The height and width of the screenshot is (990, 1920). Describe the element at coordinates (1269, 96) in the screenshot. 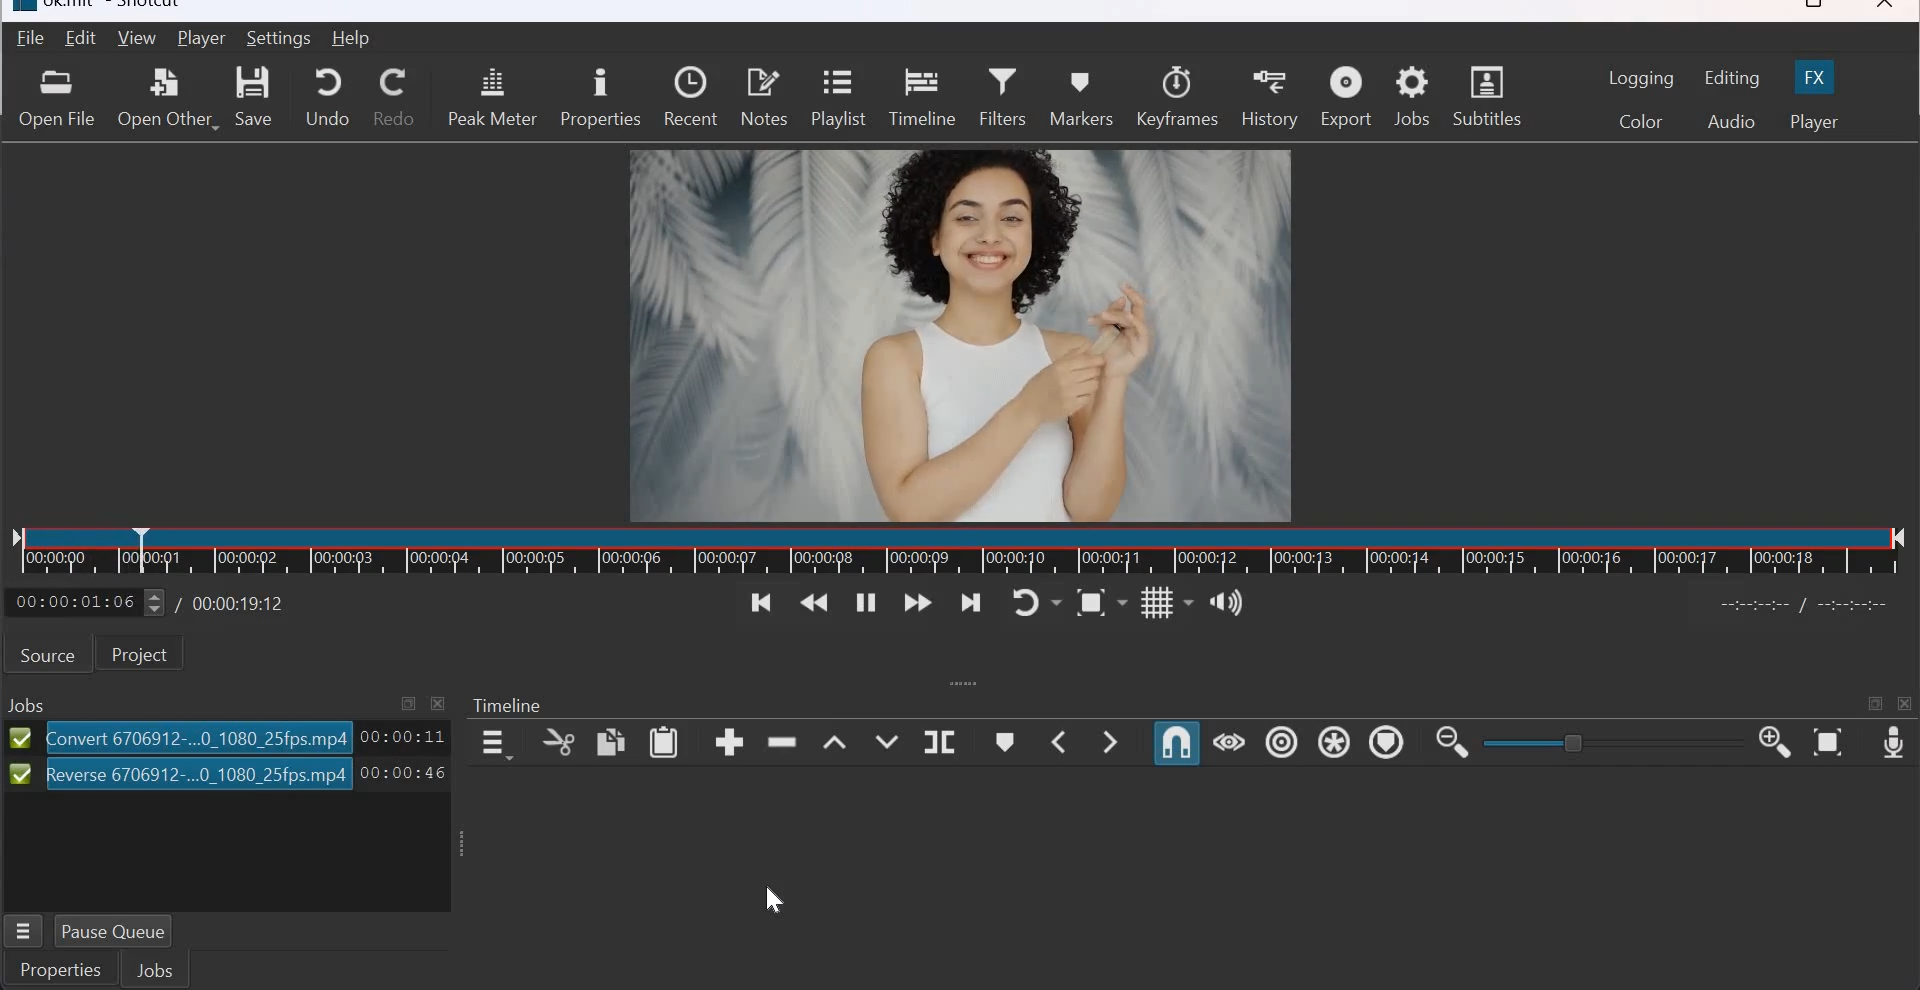

I see `History` at that location.